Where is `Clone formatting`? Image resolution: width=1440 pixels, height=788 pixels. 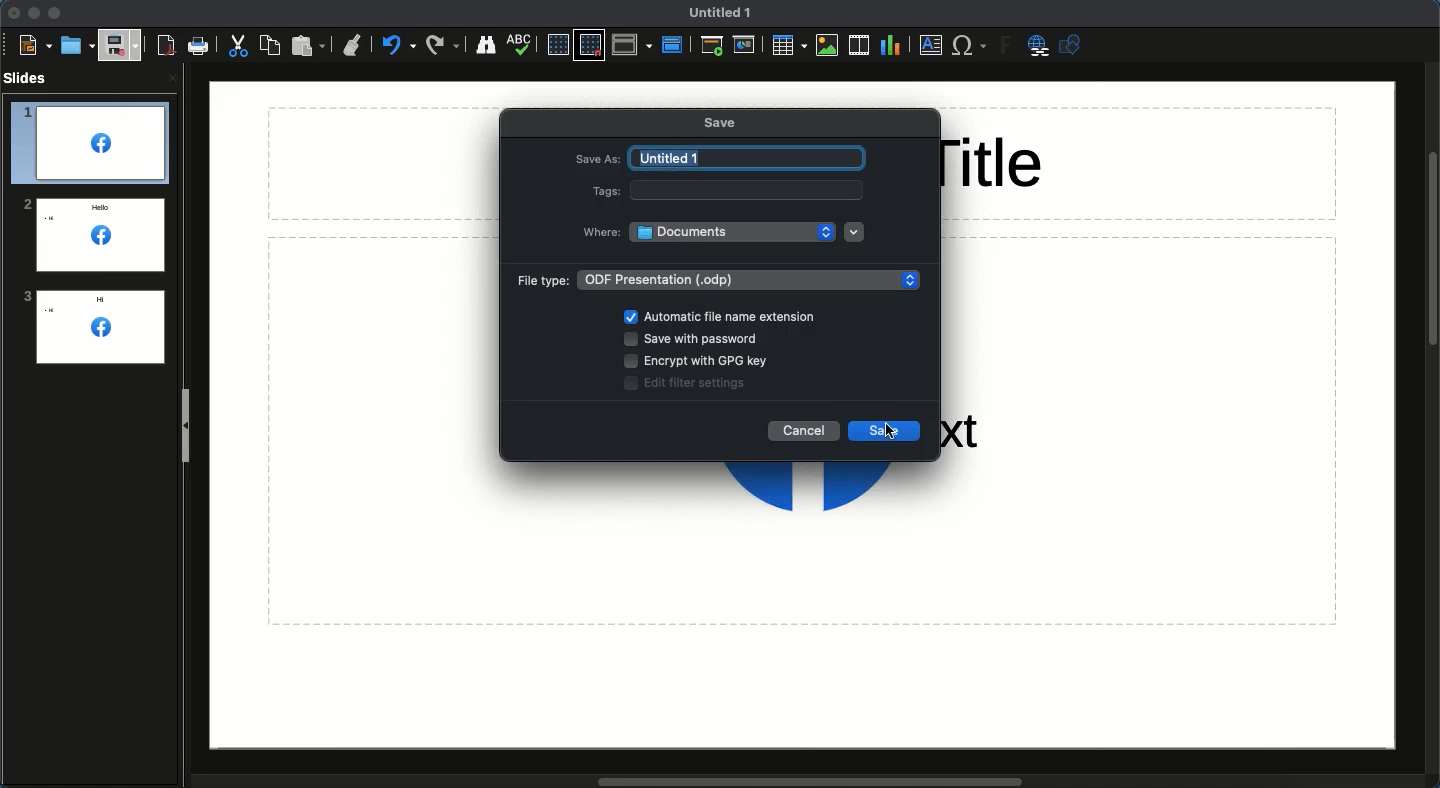
Clone formatting is located at coordinates (355, 46).